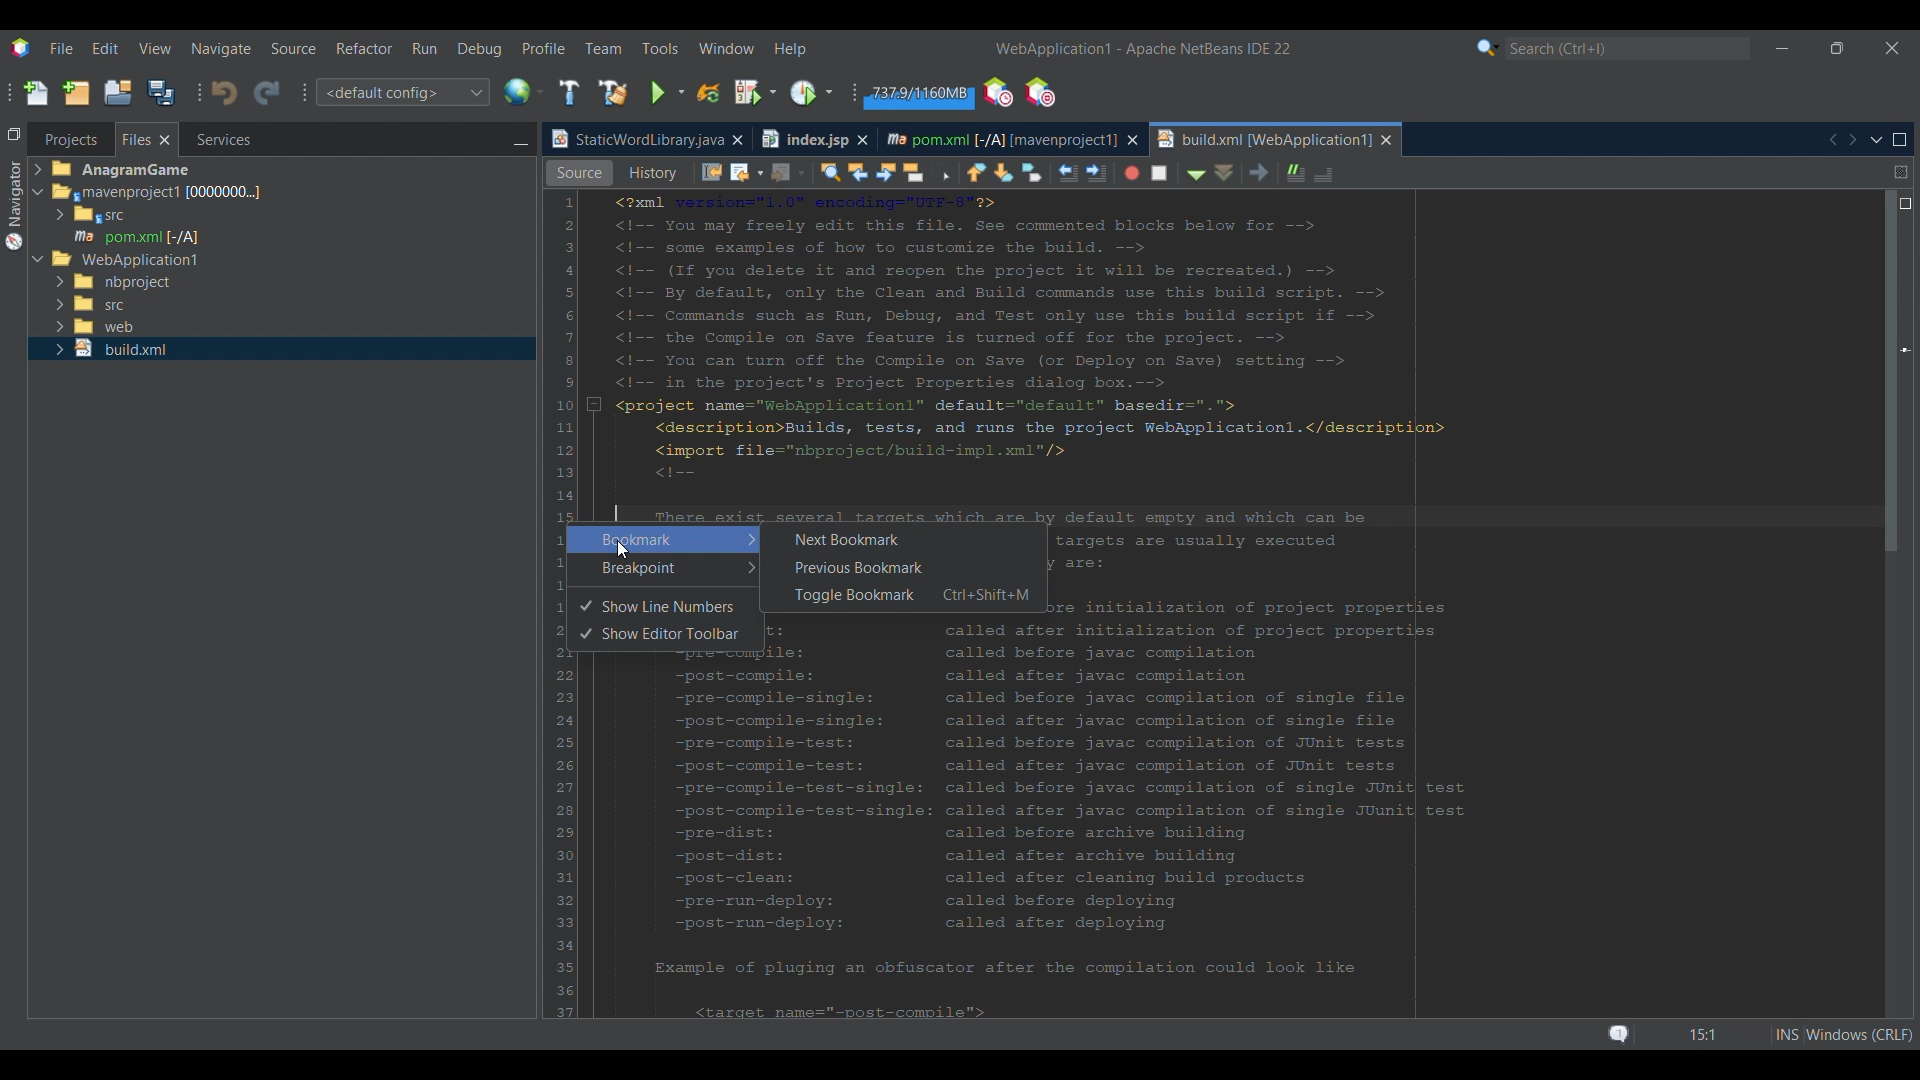 The image size is (1920, 1080). I want to click on Current selection highlighted, so click(147, 139).